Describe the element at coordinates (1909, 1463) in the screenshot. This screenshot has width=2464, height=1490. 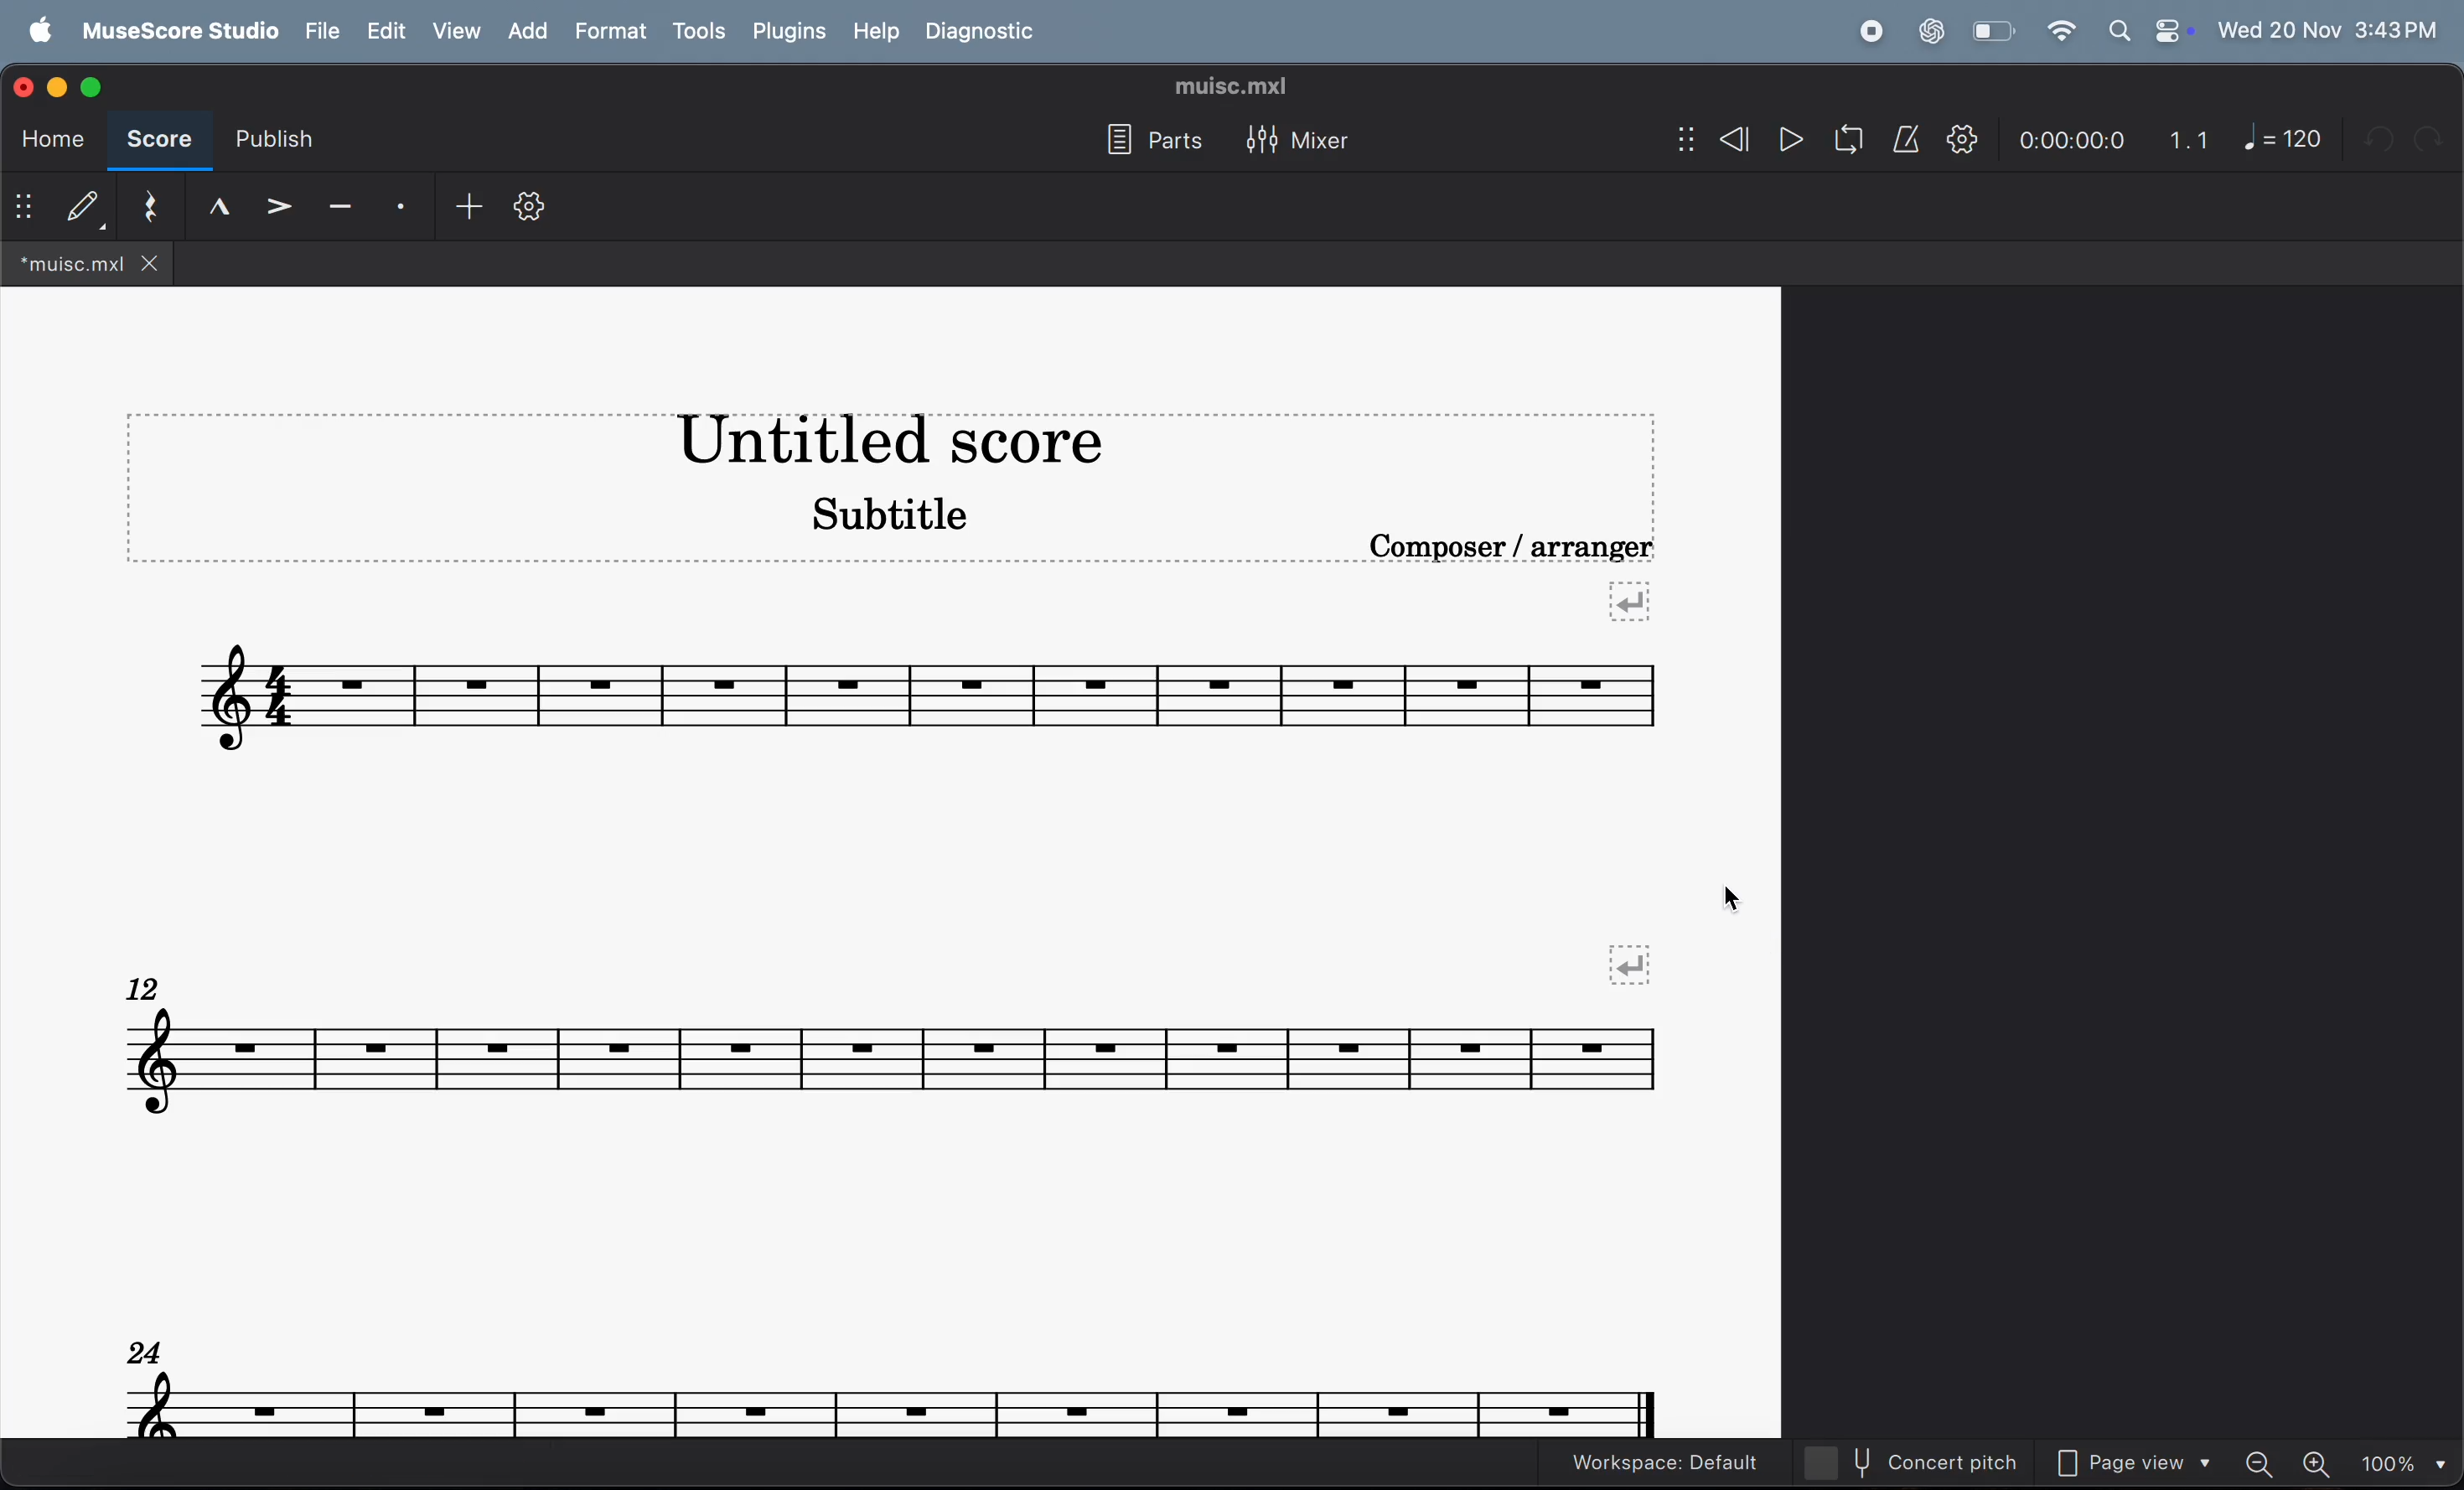
I see `concert pitch` at that location.